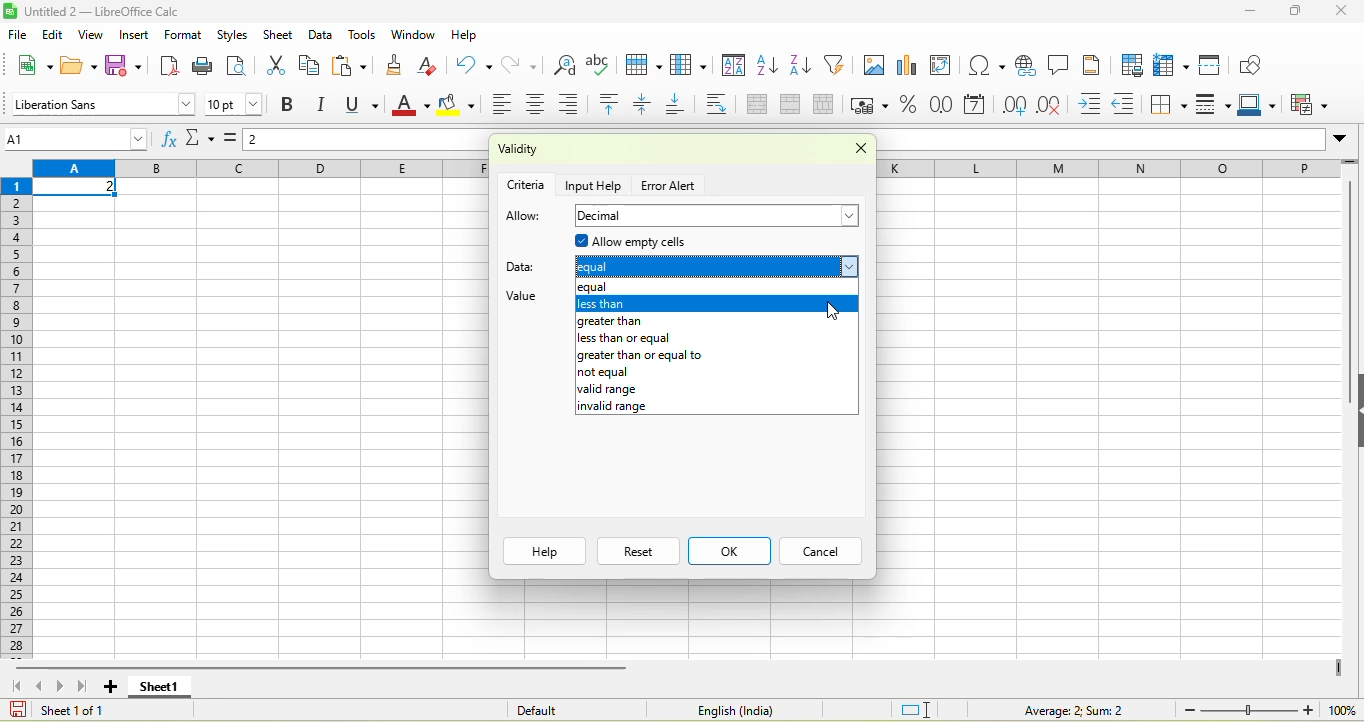  I want to click on less than, so click(718, 304).